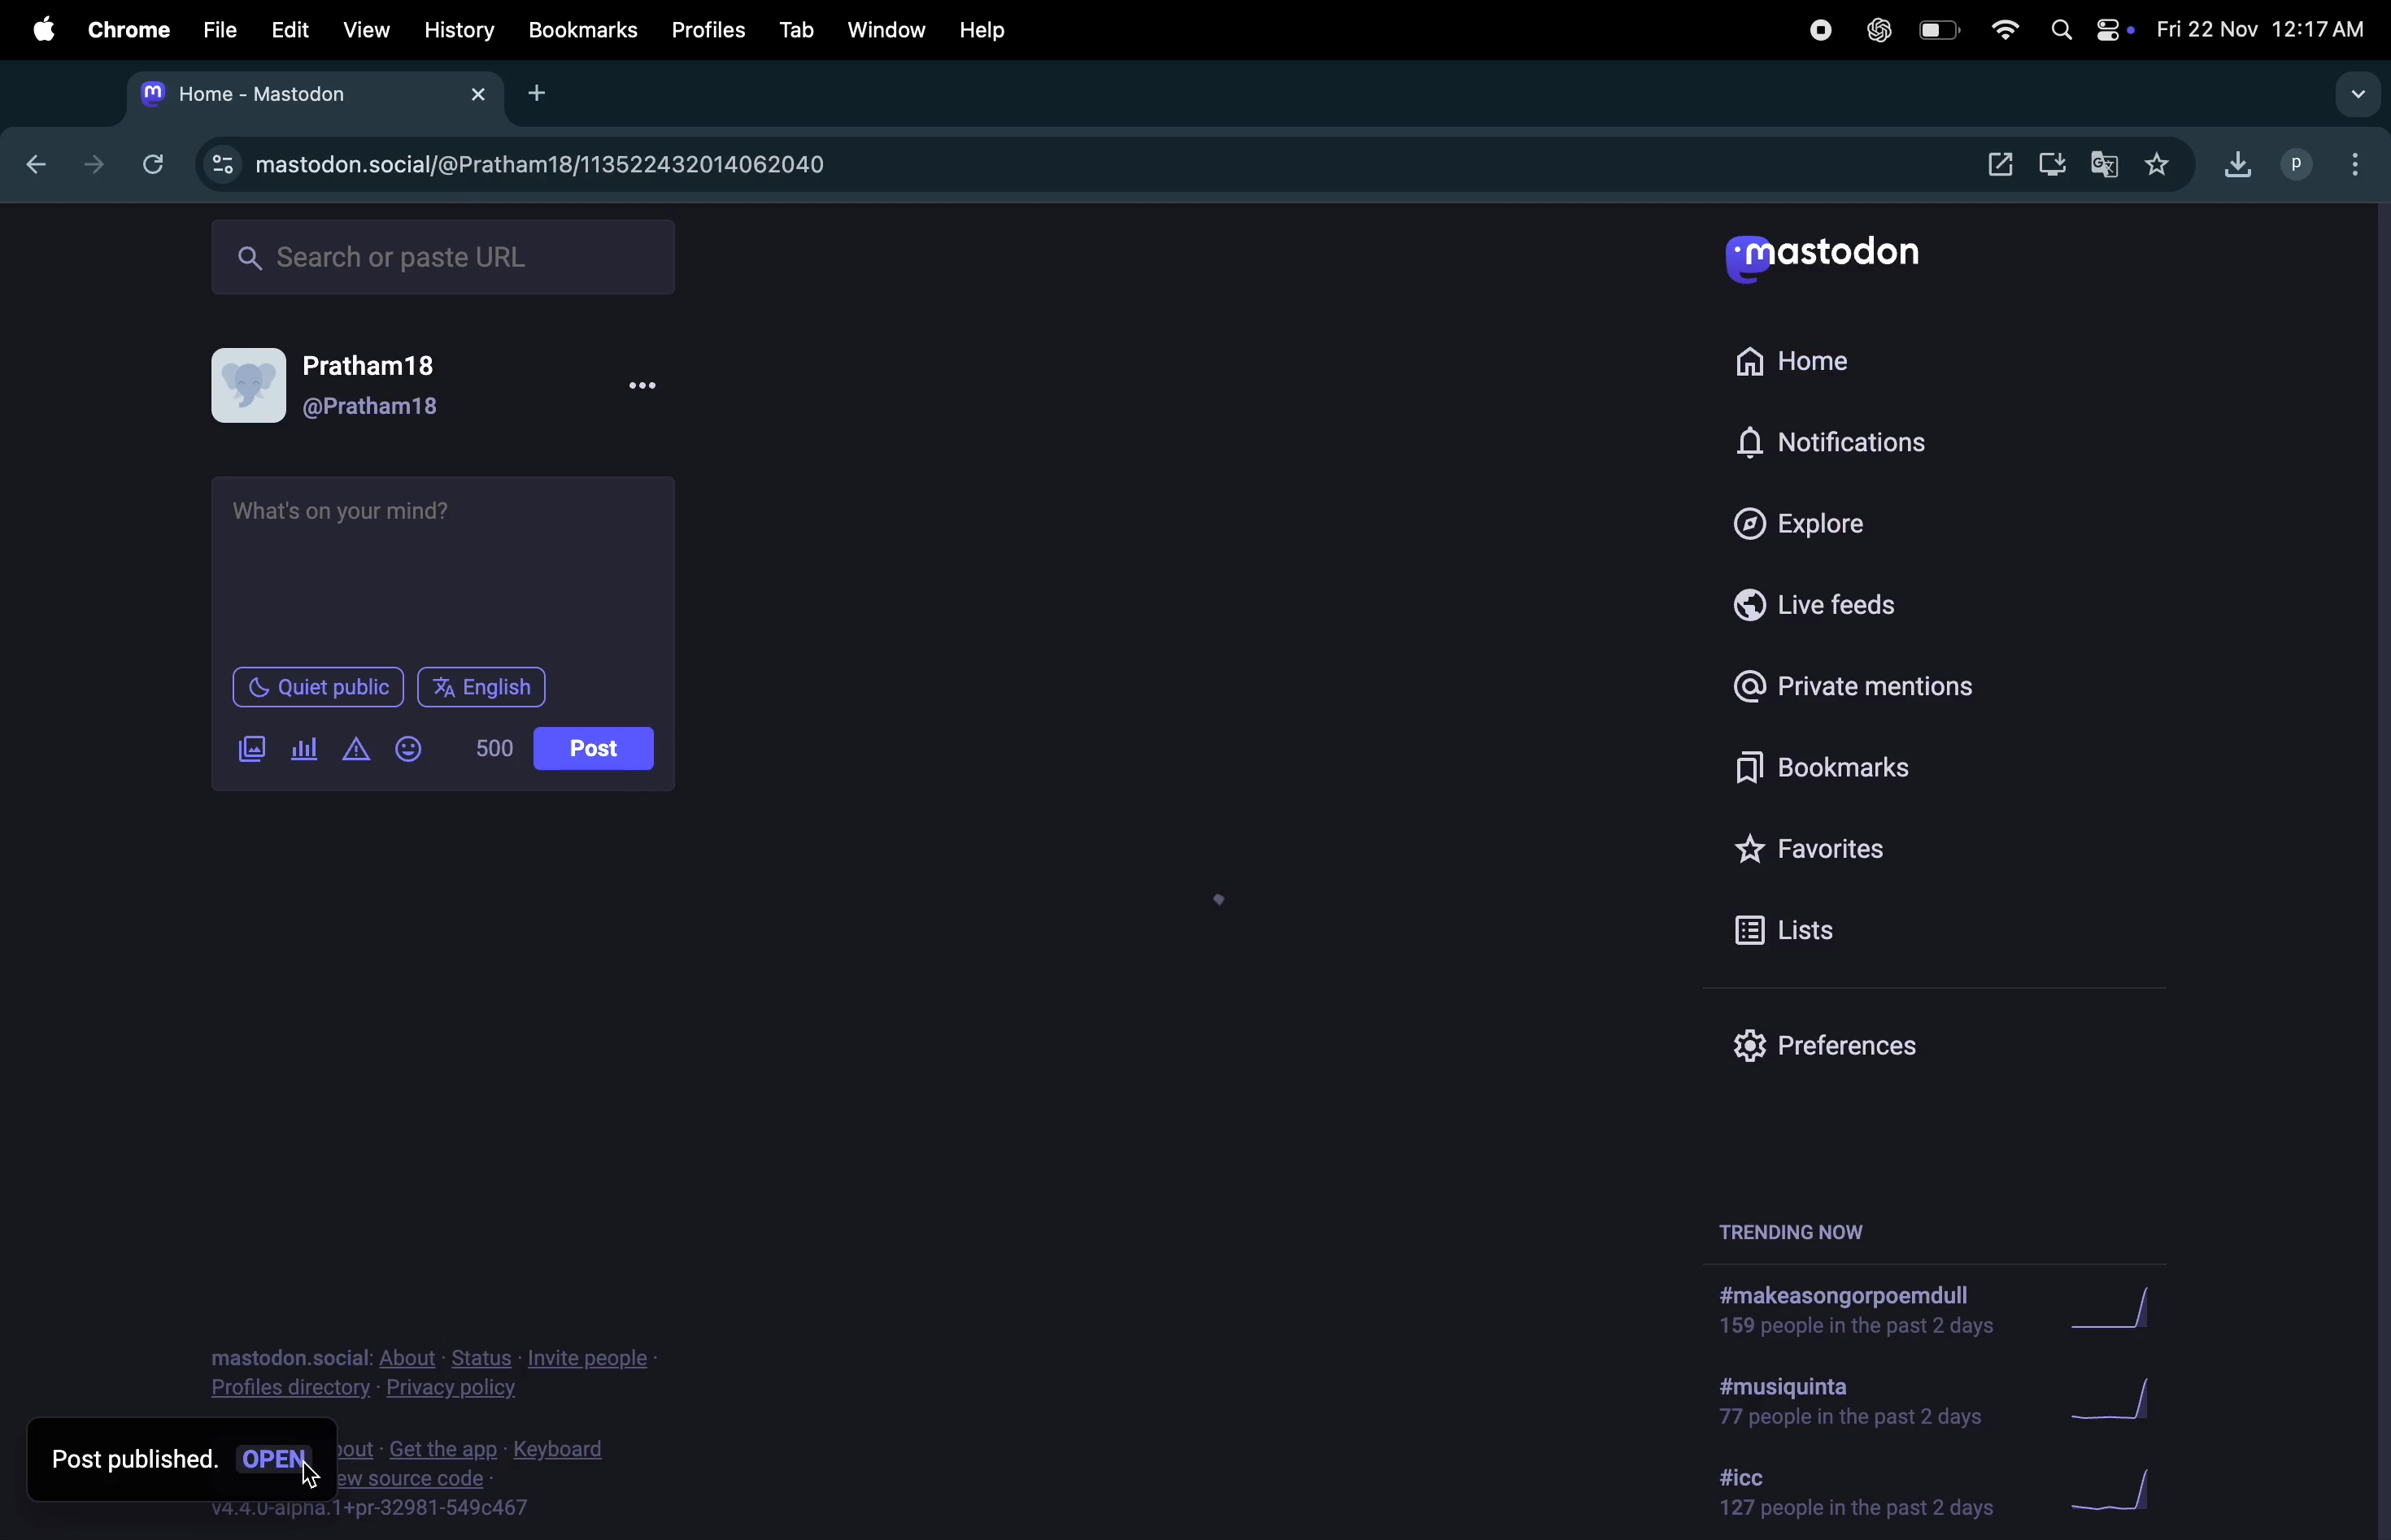  Describe the element at coordinates (483, 689) in the screenshot. I see `english` at that location.